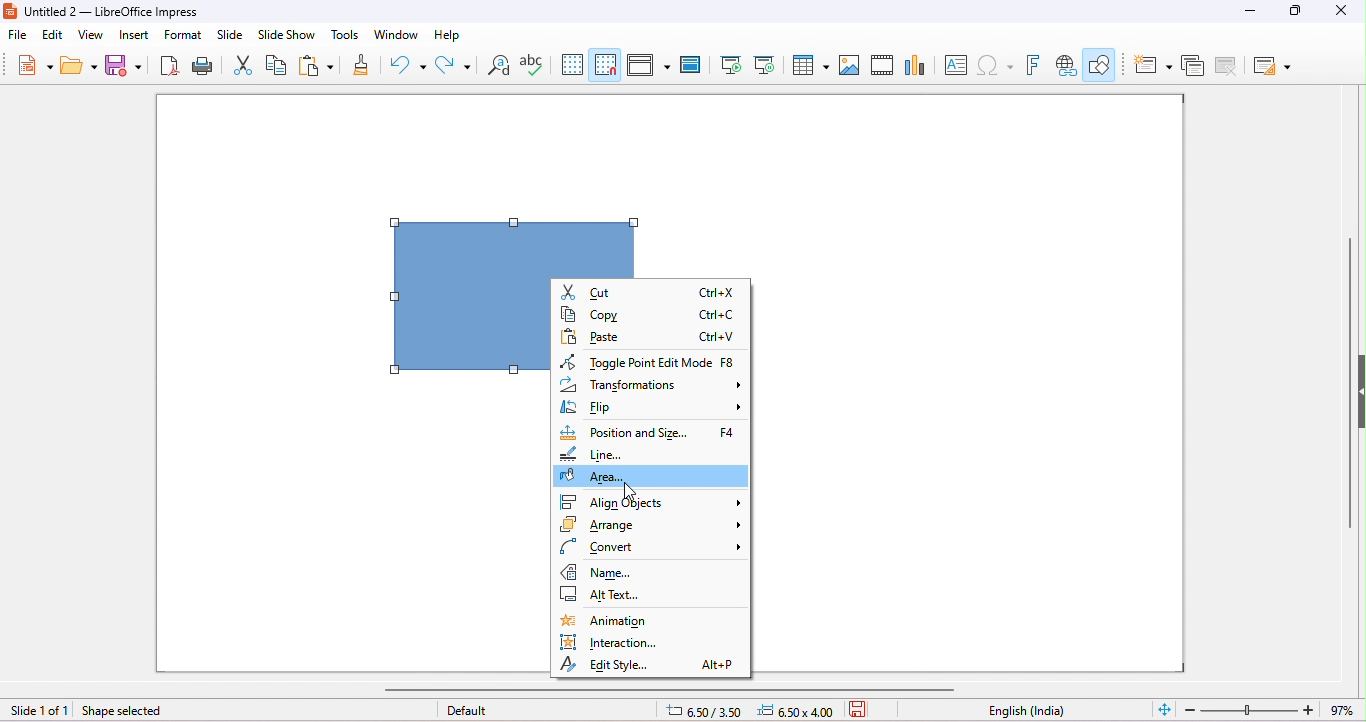 This screenshot has width=1366, height=722. Describe the element at coordinates (1229, 68) in the screenshot. I see `delete slide` at that location.